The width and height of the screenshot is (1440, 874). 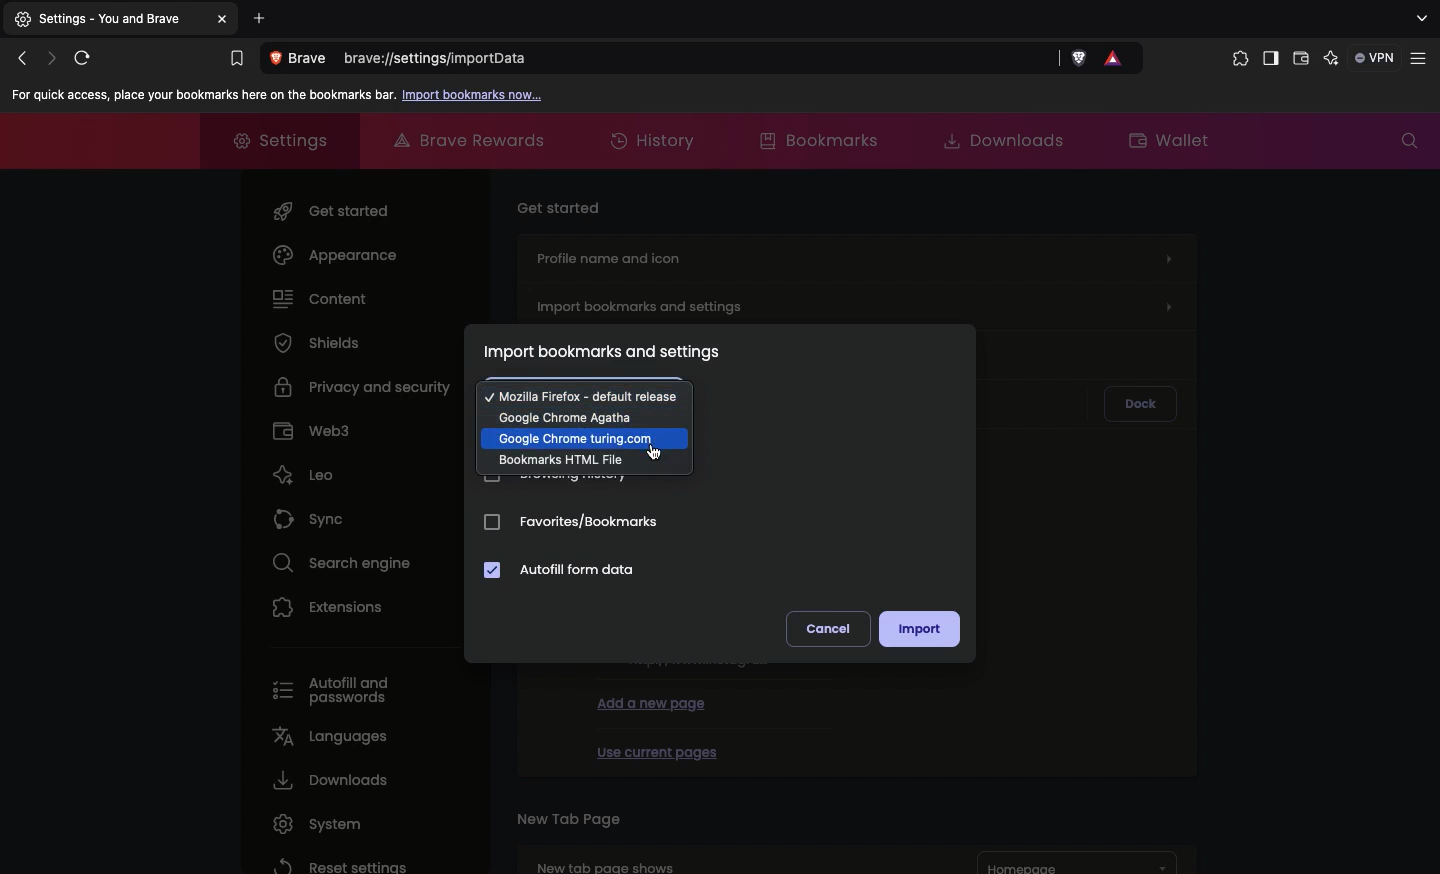 What do you see at coordinates (1236, 59) in the screenshot?
I see `Extensions` at bounding box center [1236, 59].